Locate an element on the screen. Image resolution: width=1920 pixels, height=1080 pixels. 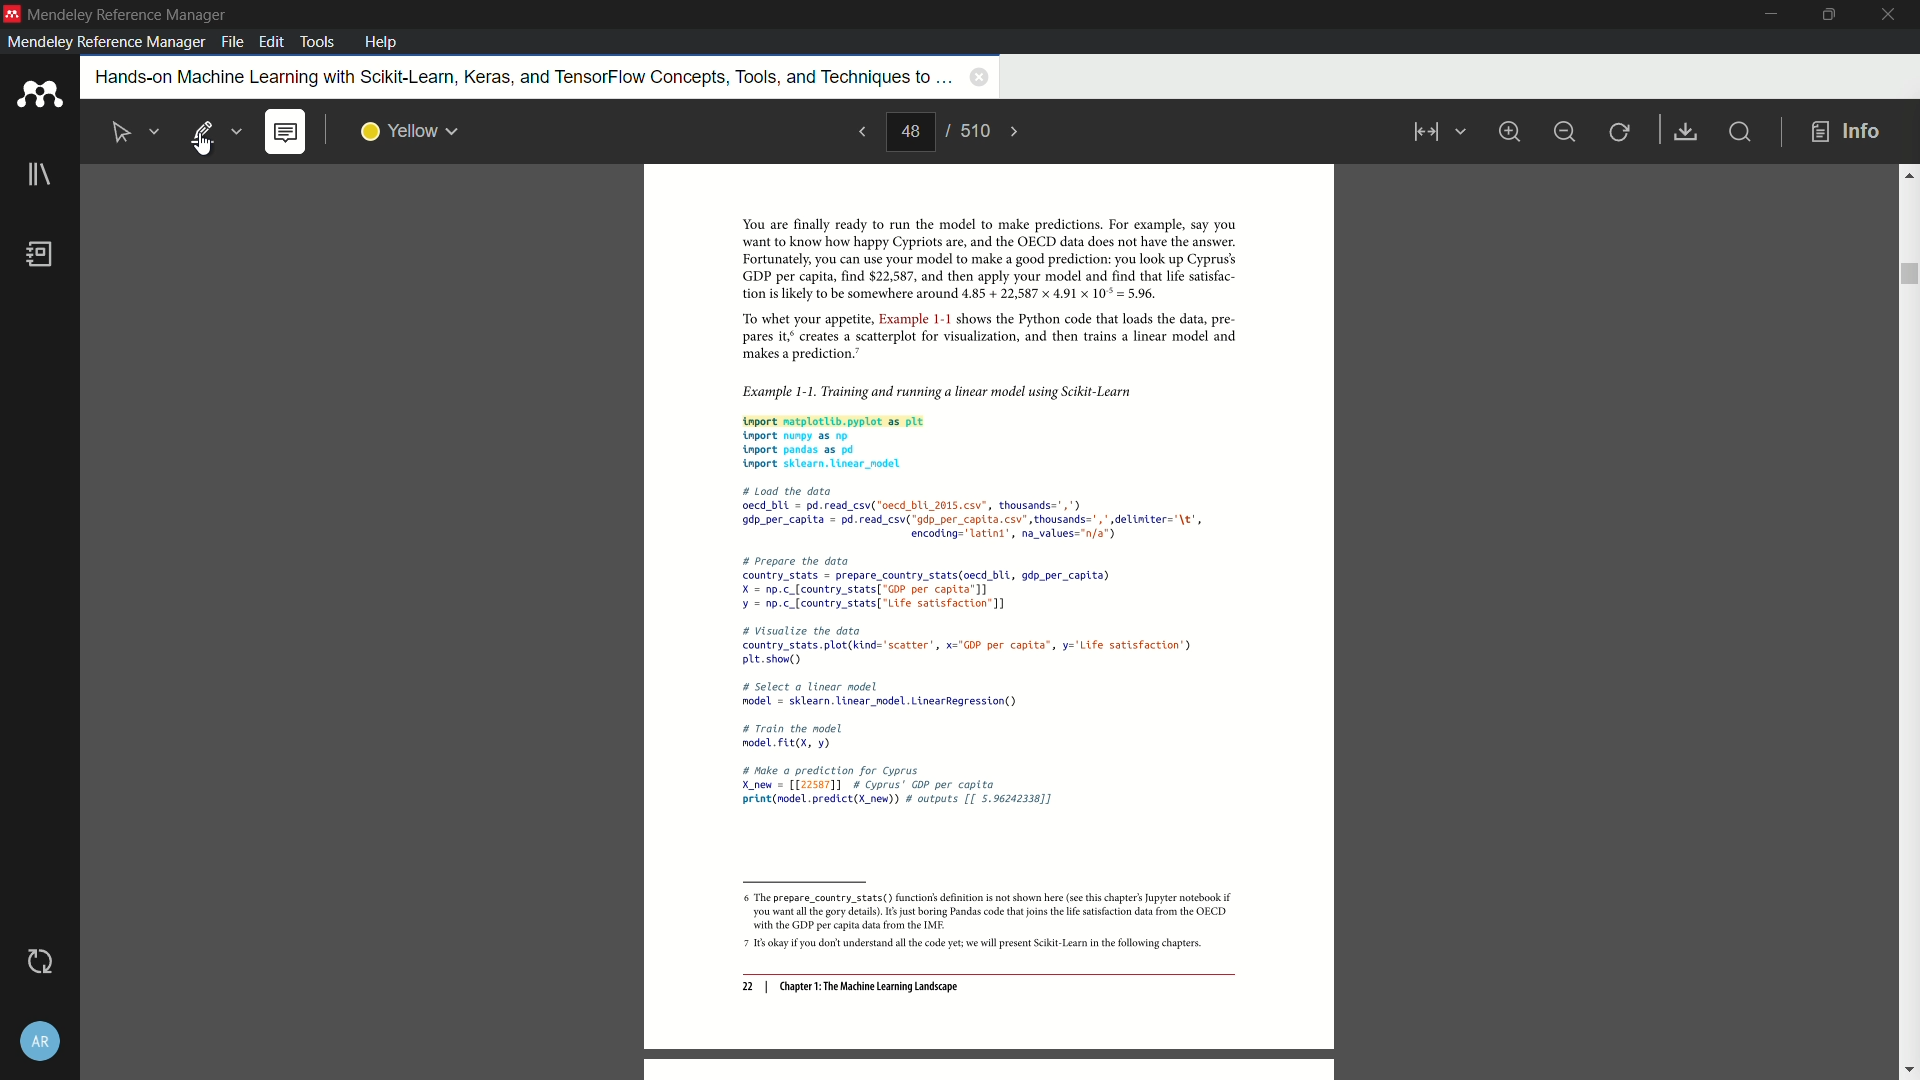
next page is located at coordinates (1016, 132).